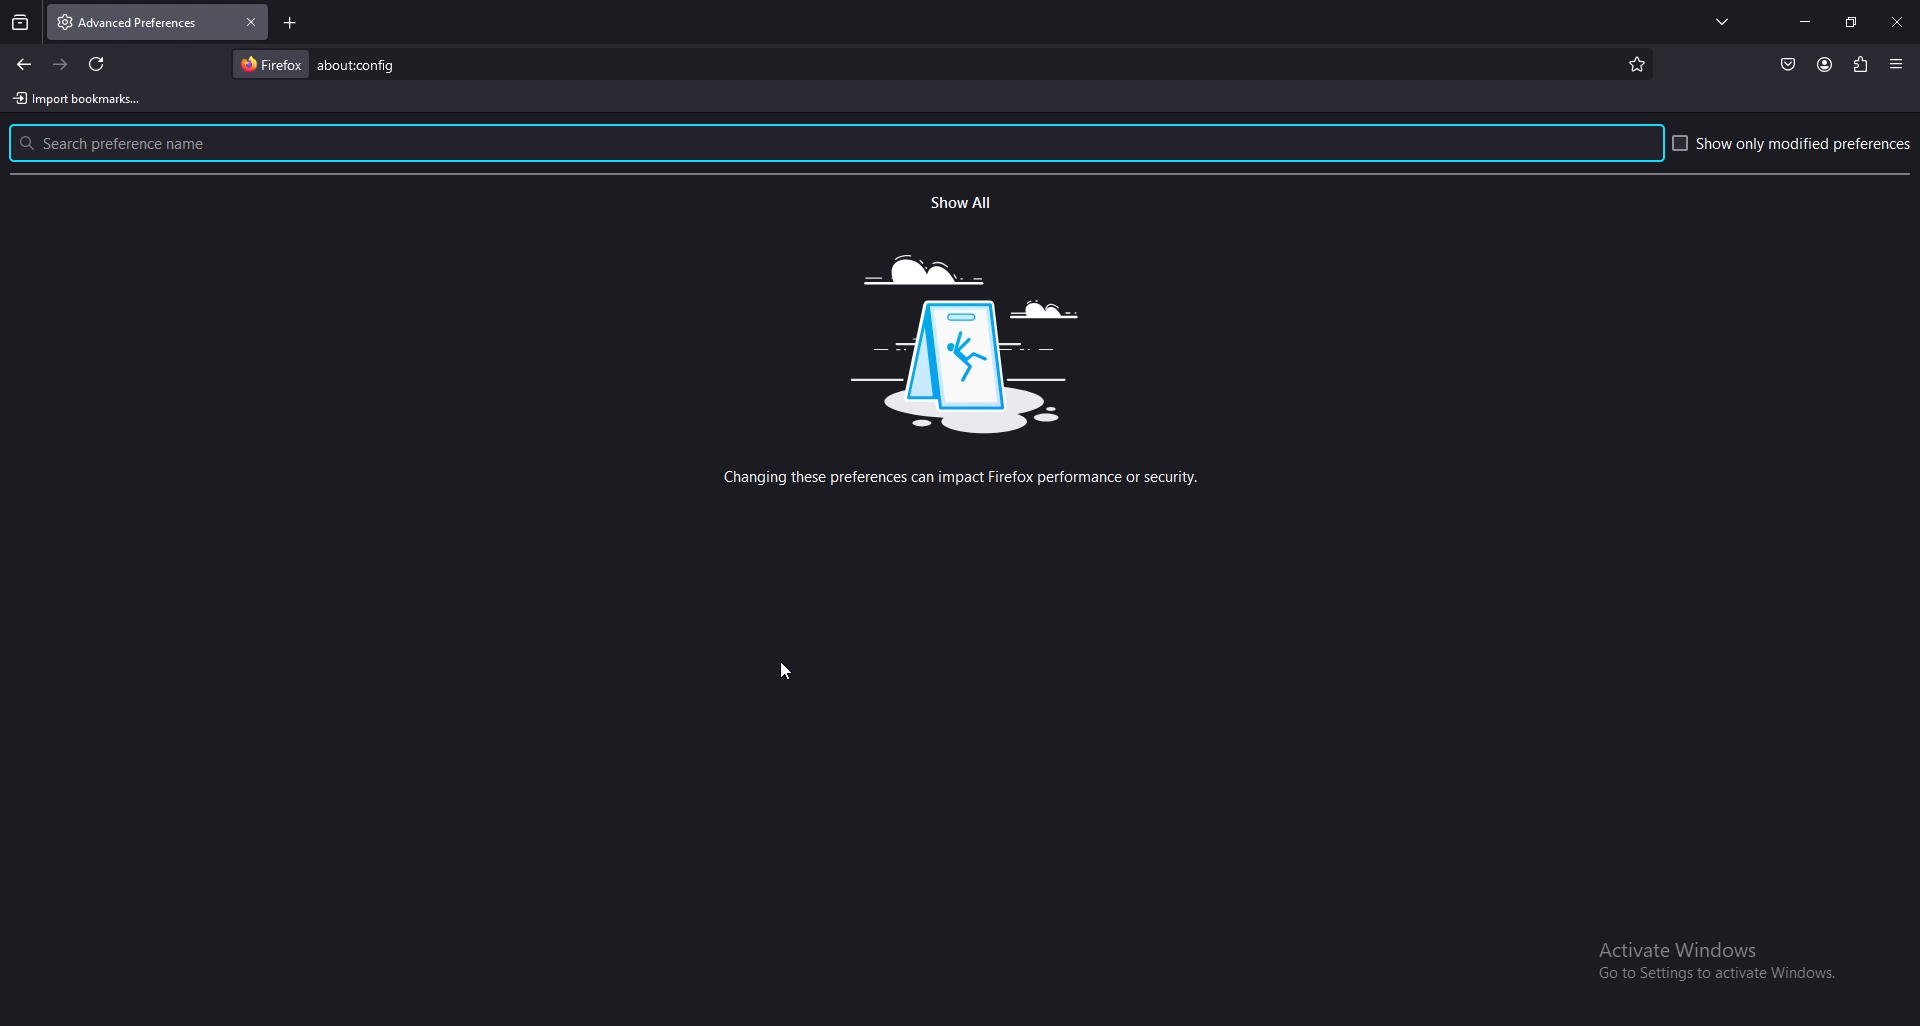  Describe the element at coordinates (250, 21) in the screenshot. I see `close tab` at that location.